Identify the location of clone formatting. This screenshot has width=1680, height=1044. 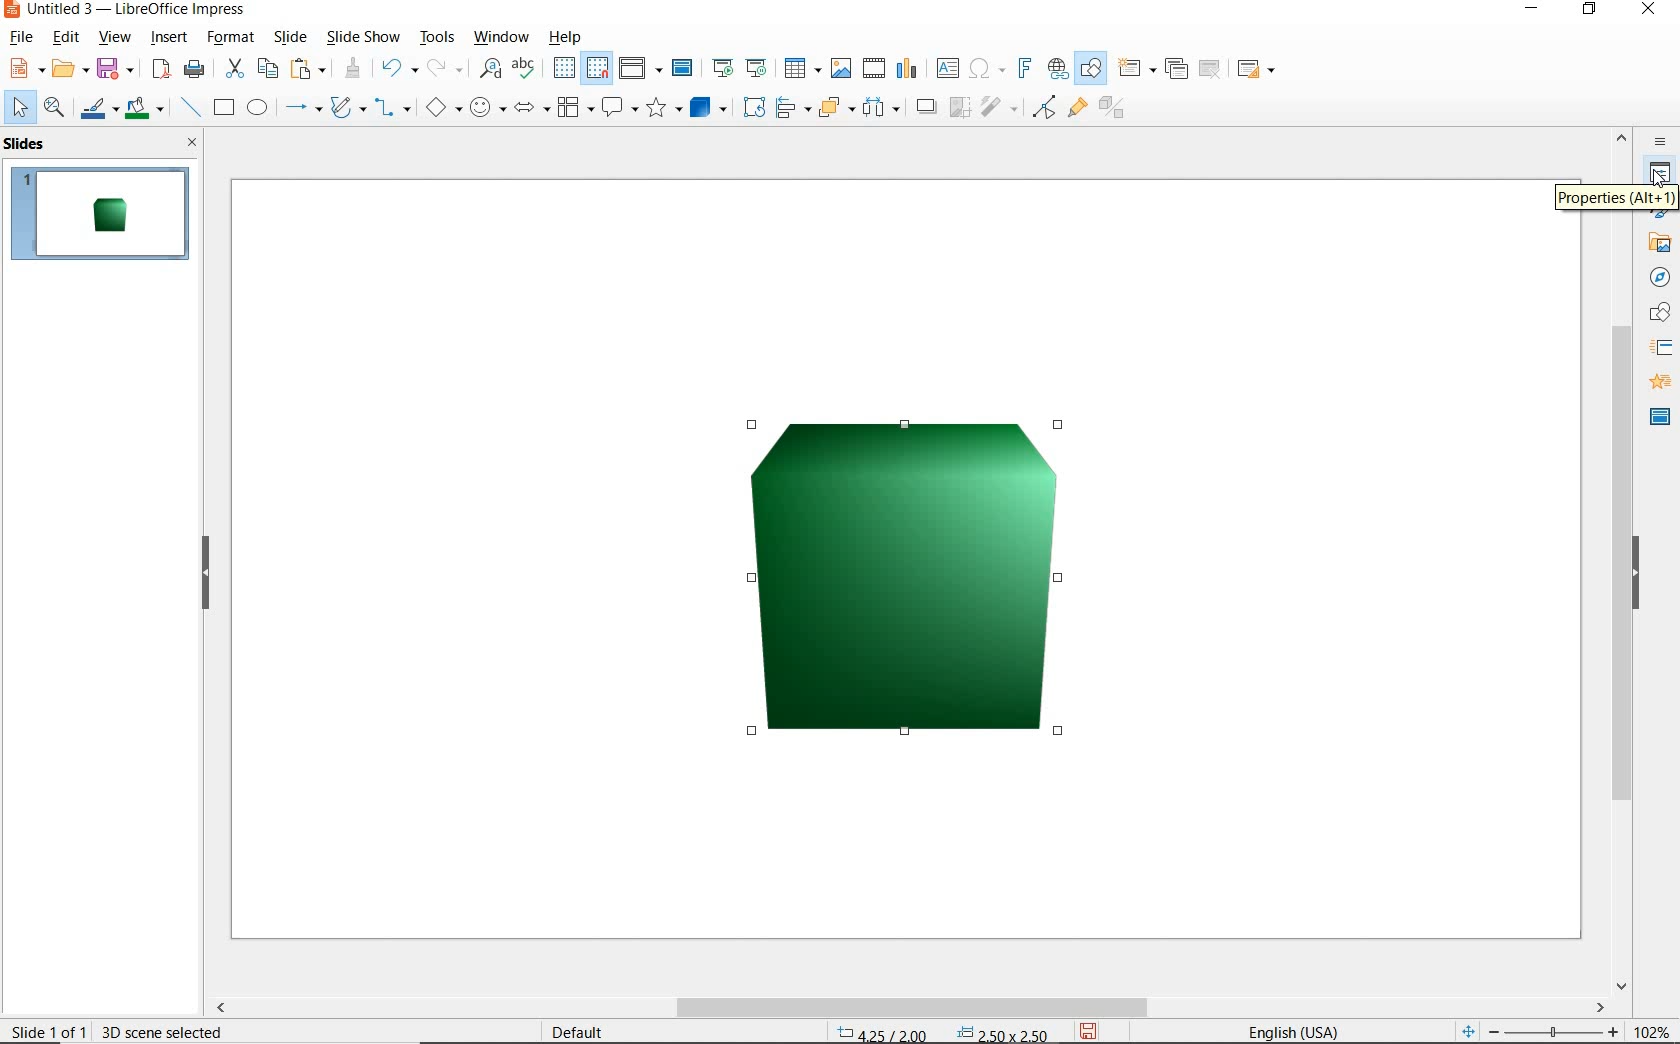
(353, 67).